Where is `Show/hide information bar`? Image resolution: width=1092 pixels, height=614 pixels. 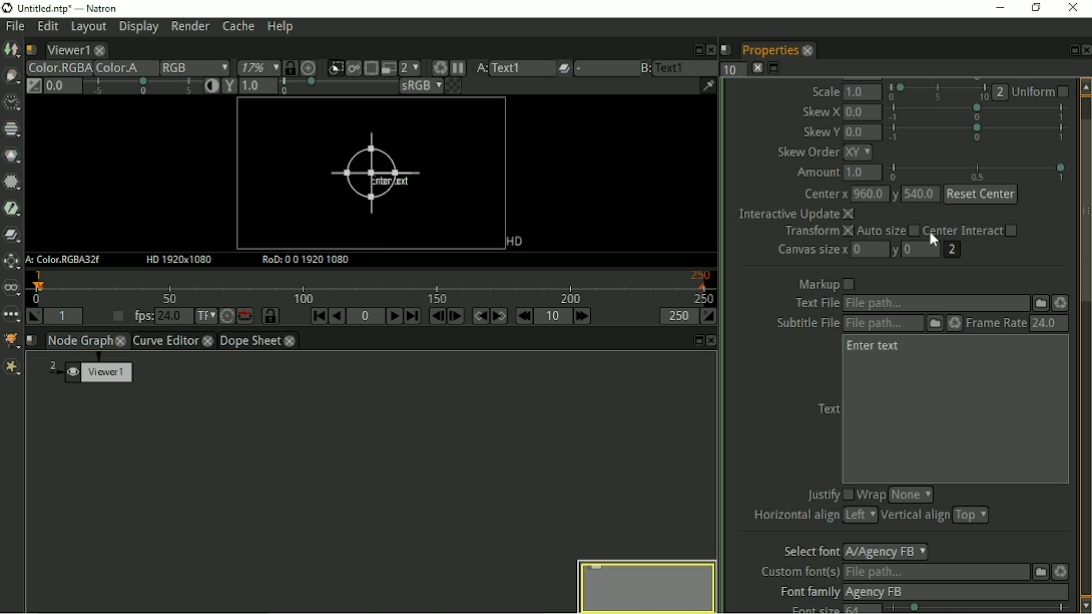 Show/hide information bar is located at coordinates (708, 85).